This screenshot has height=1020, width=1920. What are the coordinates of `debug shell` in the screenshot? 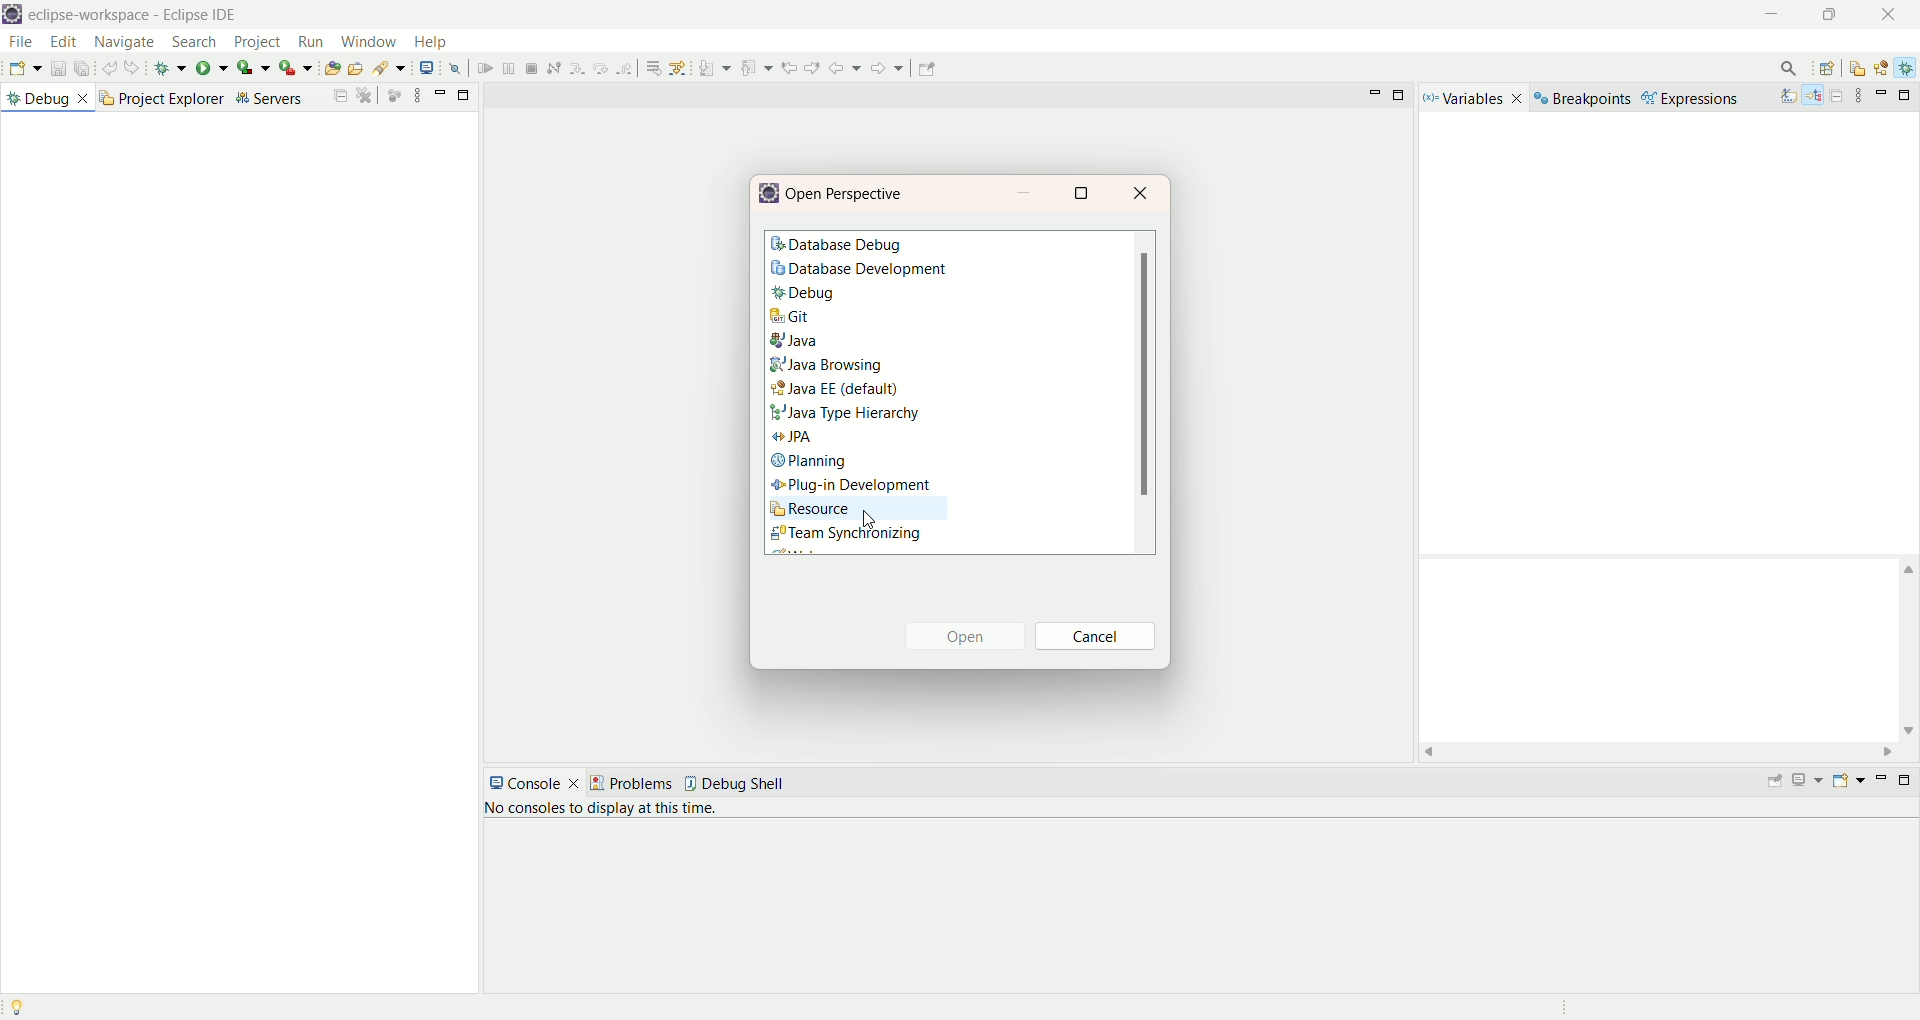 It's located at (745, 785).